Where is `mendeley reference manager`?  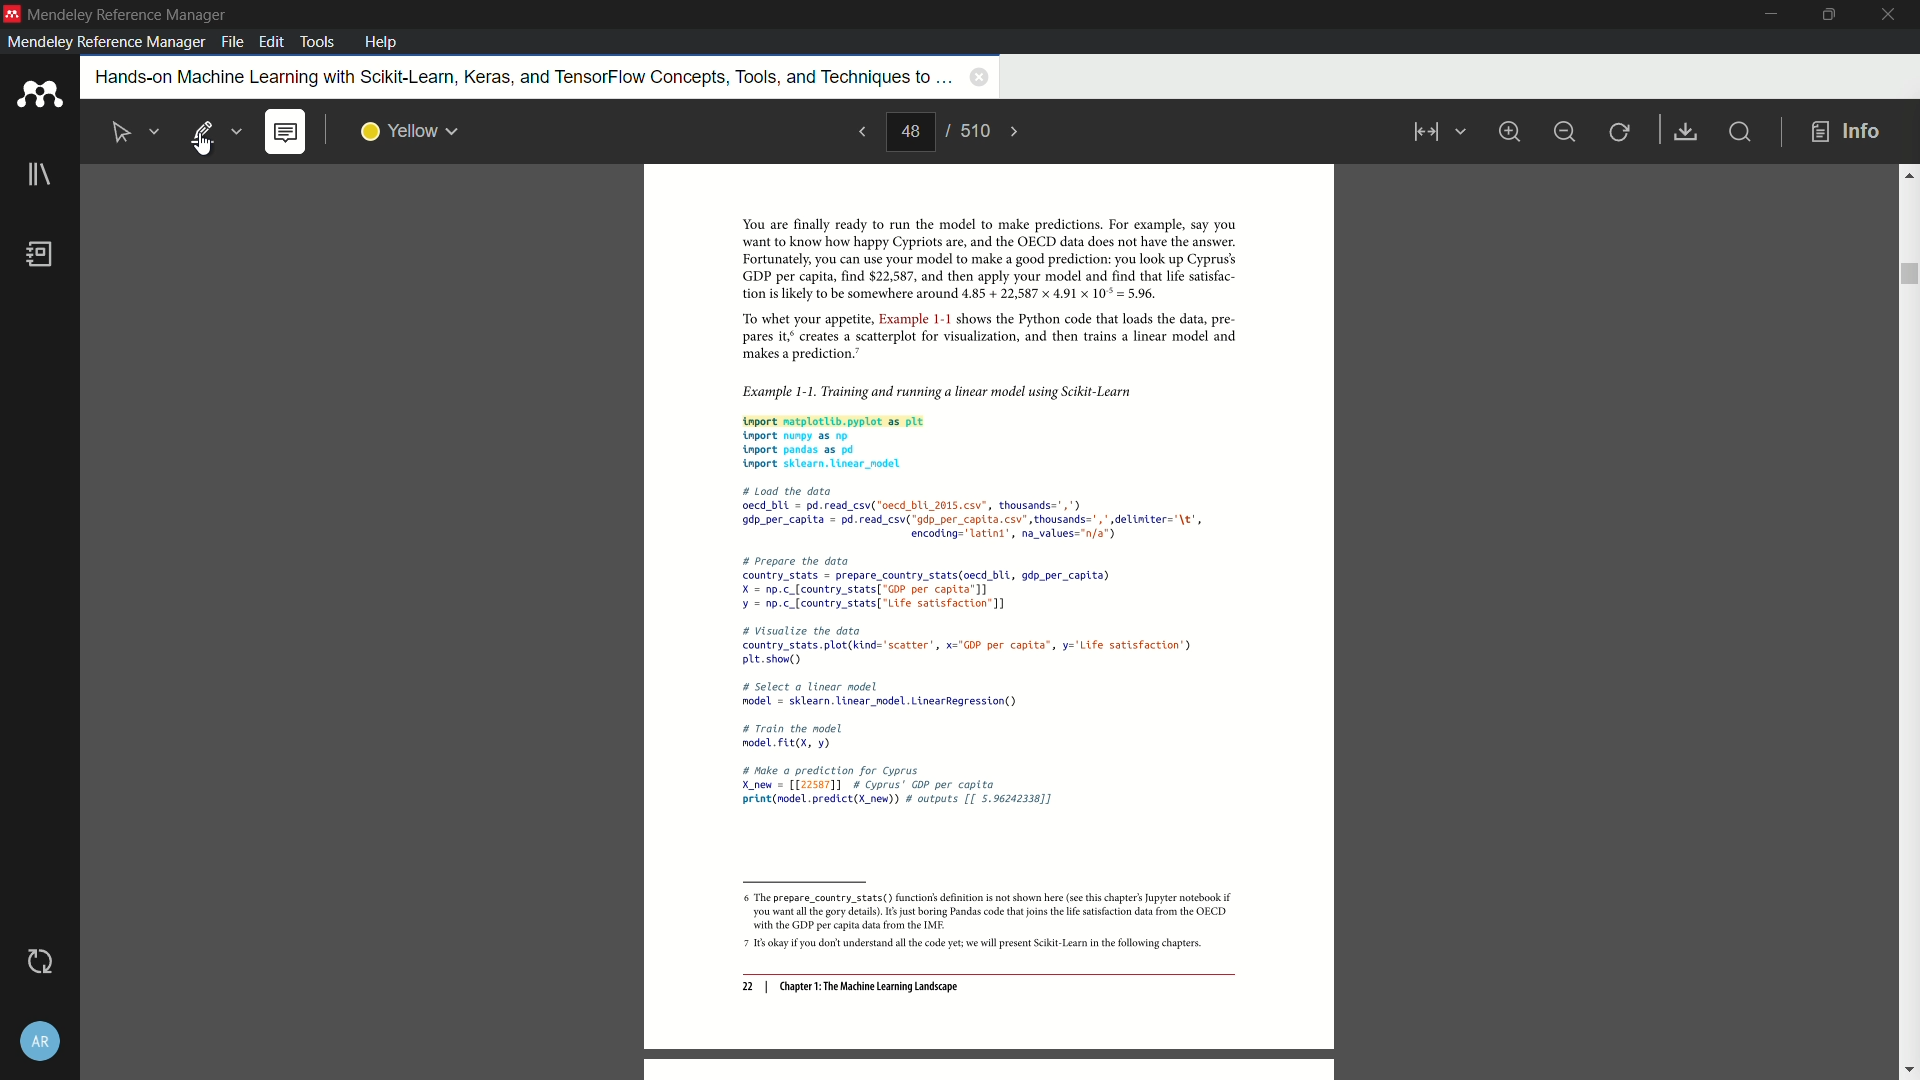 mendeley reference manager is located at coordinates (106, 42).